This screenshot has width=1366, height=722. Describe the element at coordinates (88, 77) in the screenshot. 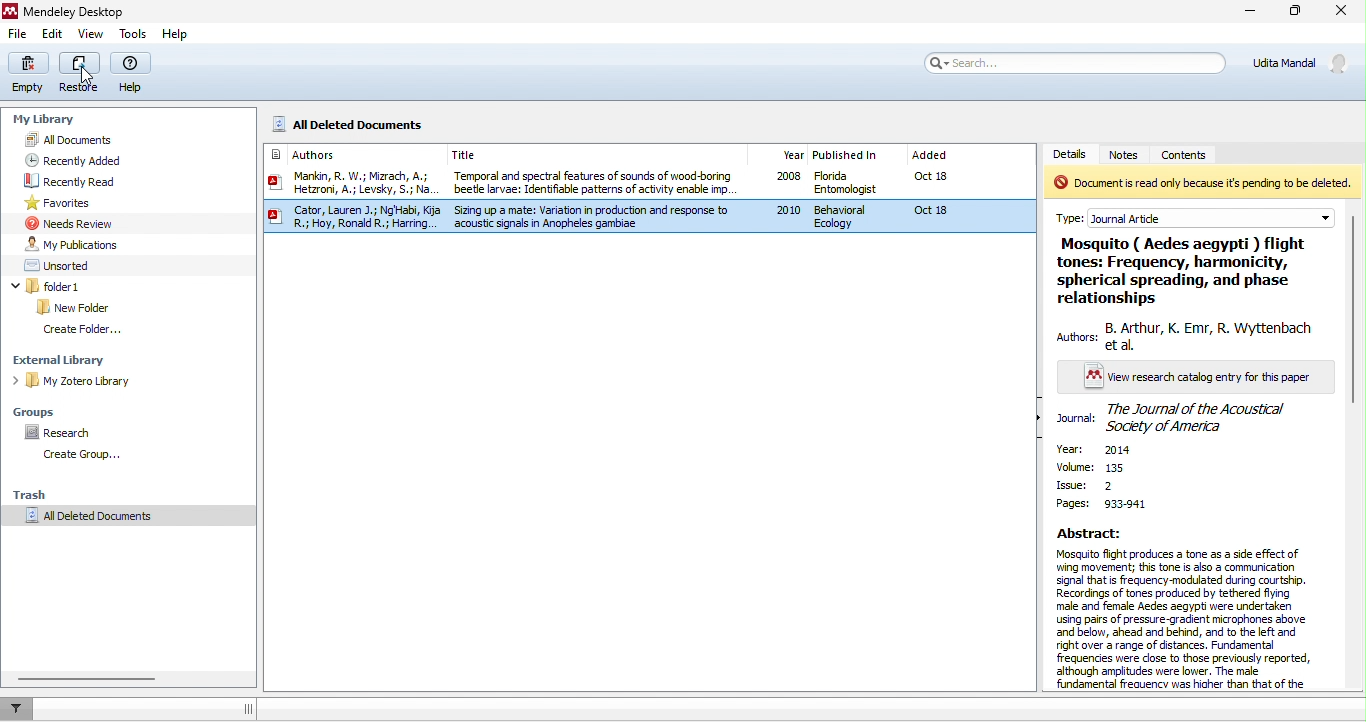

I see `cursor movement` at that location.